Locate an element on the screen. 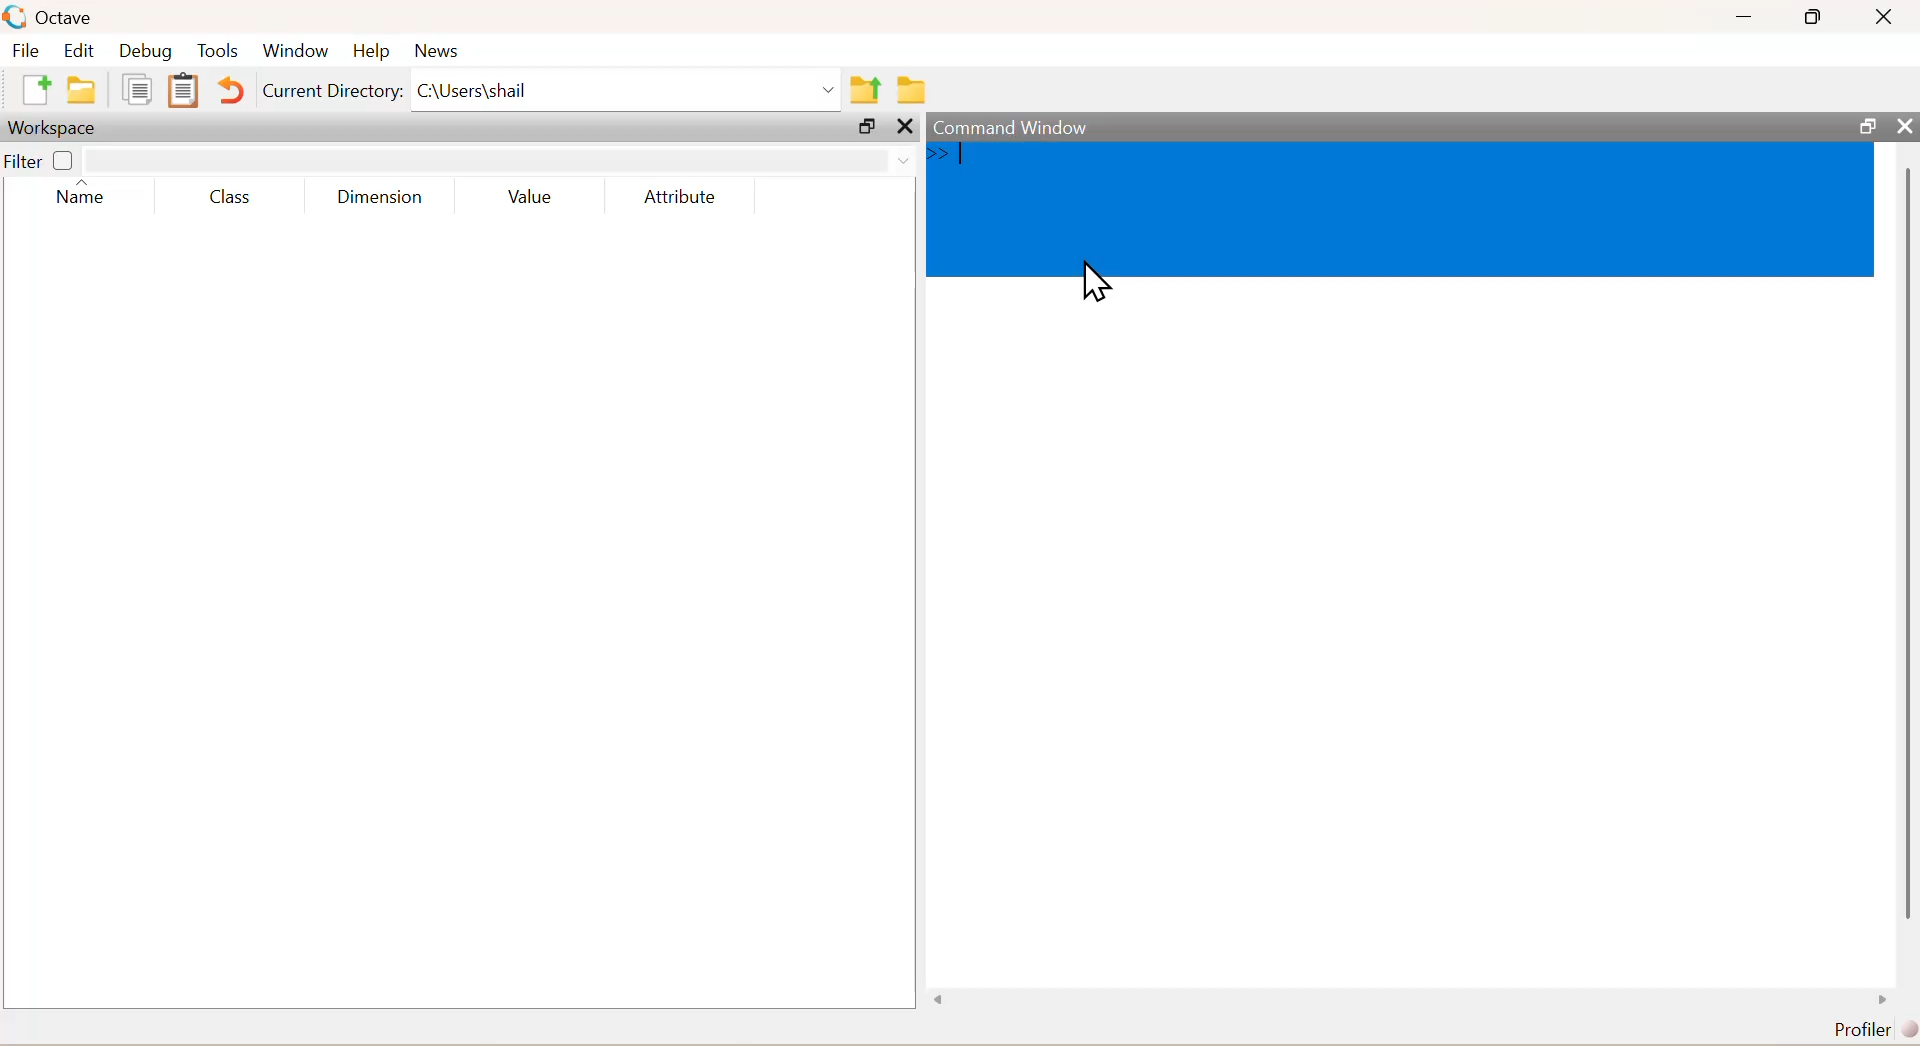  debug is located at coordinates (146, 52).